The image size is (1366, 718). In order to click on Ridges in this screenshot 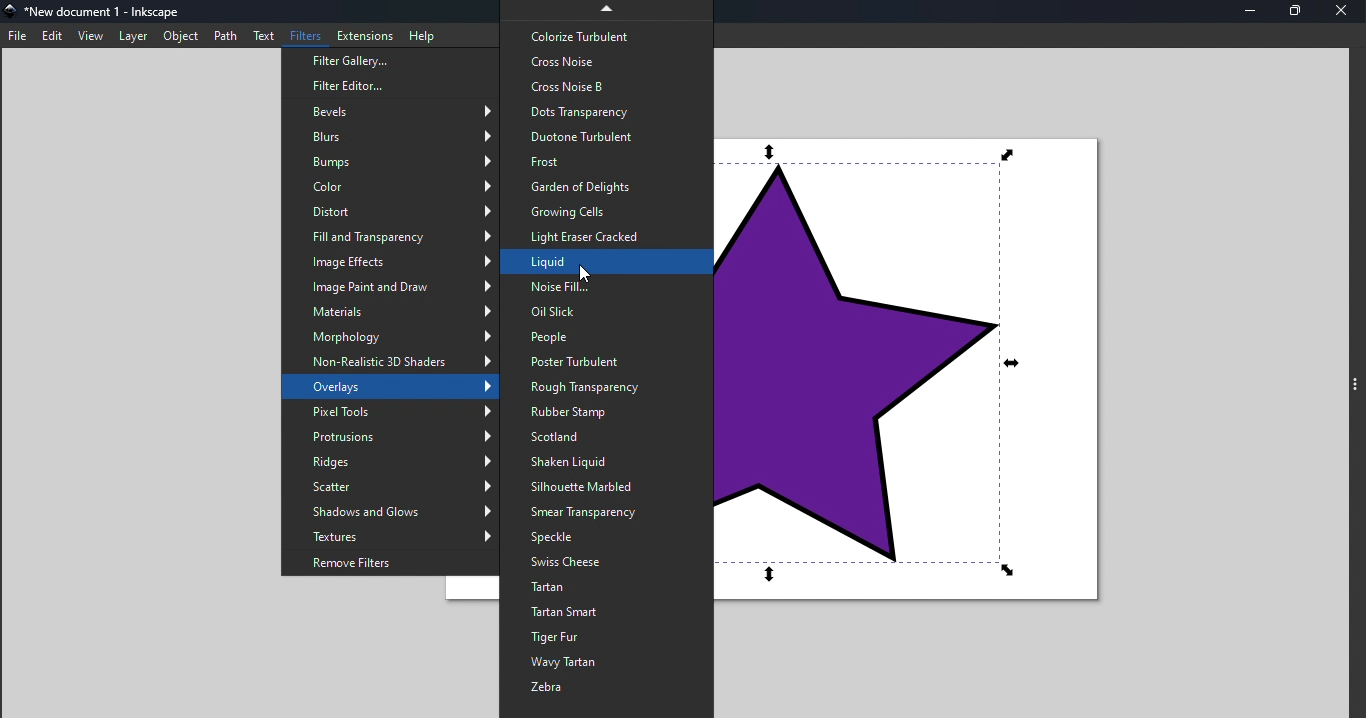, I will do `click(389, 463)`.